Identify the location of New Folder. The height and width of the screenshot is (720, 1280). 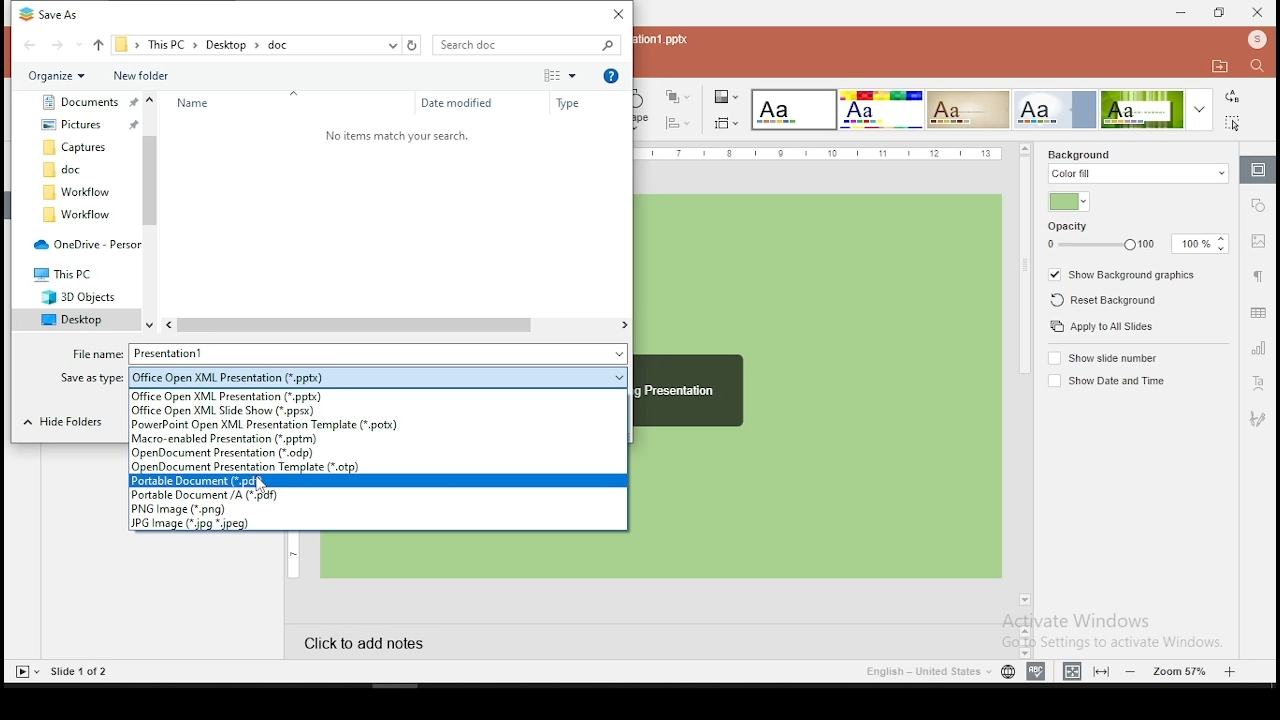
(170, 75).